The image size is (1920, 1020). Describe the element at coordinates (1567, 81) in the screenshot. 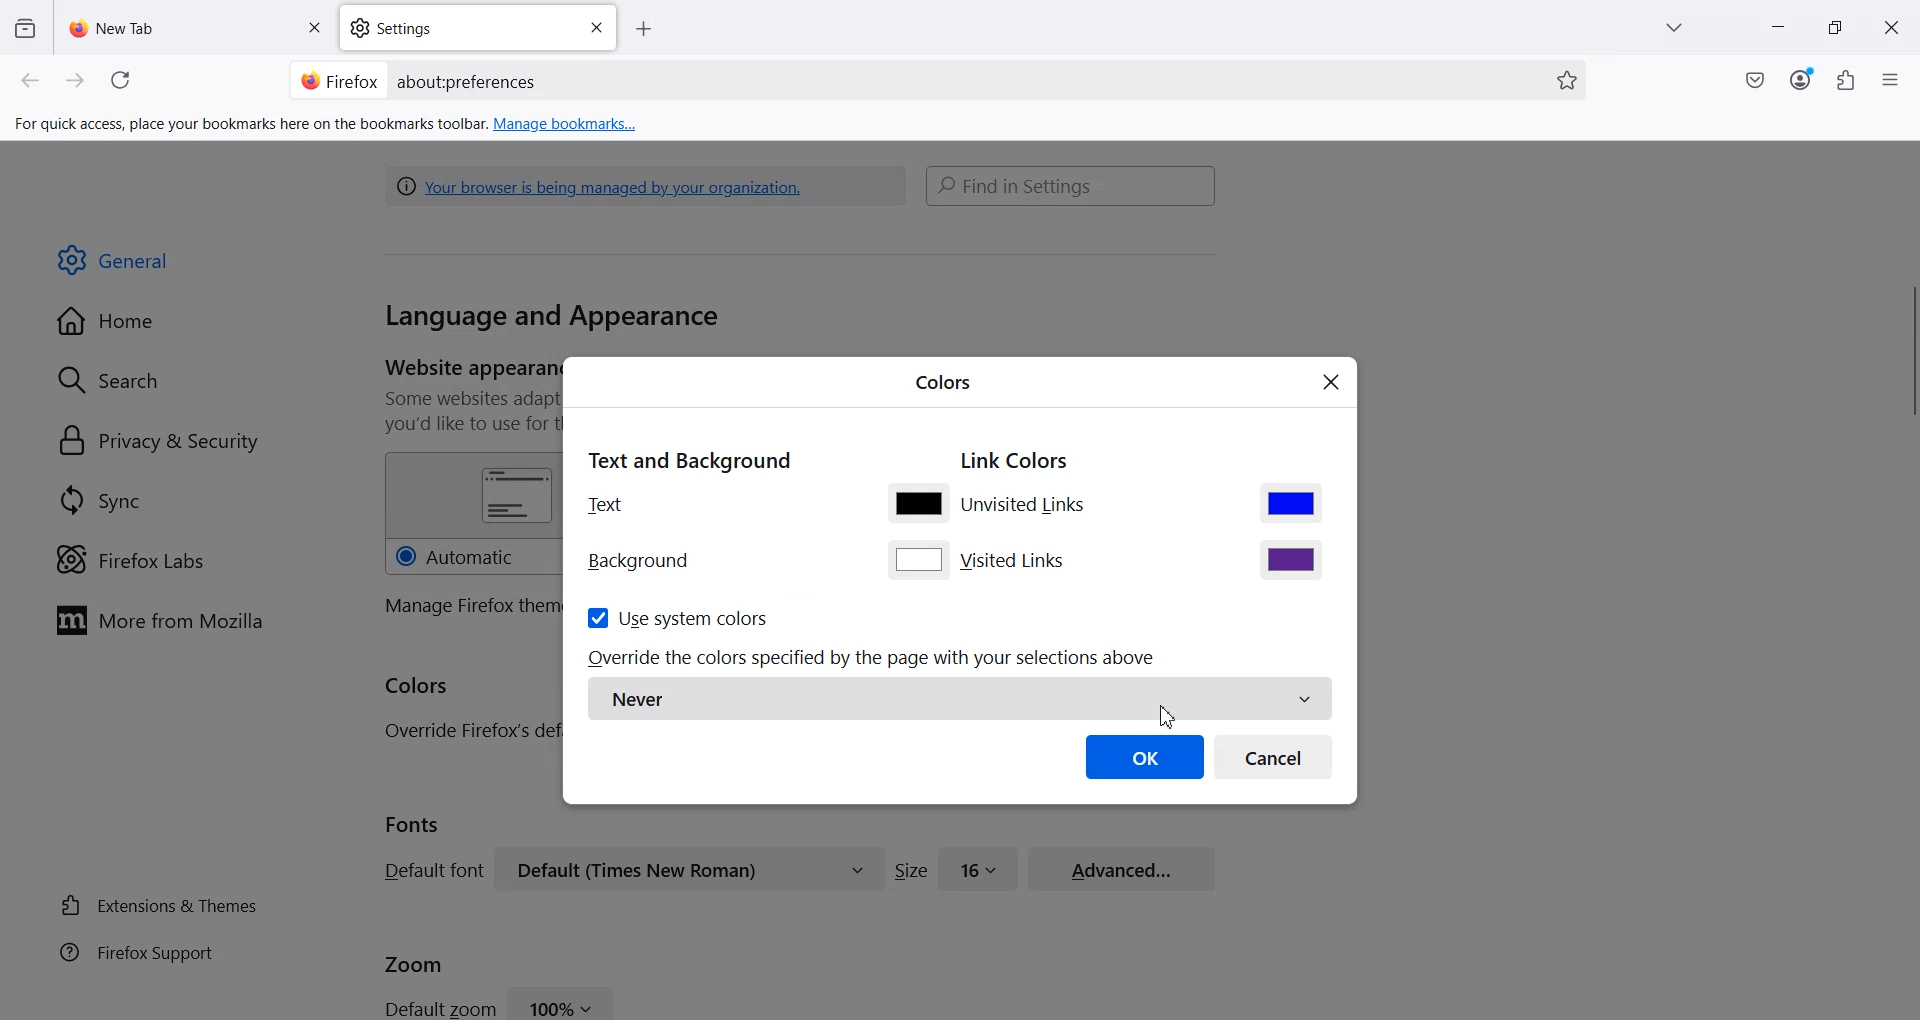

I see `Starred` at that location.